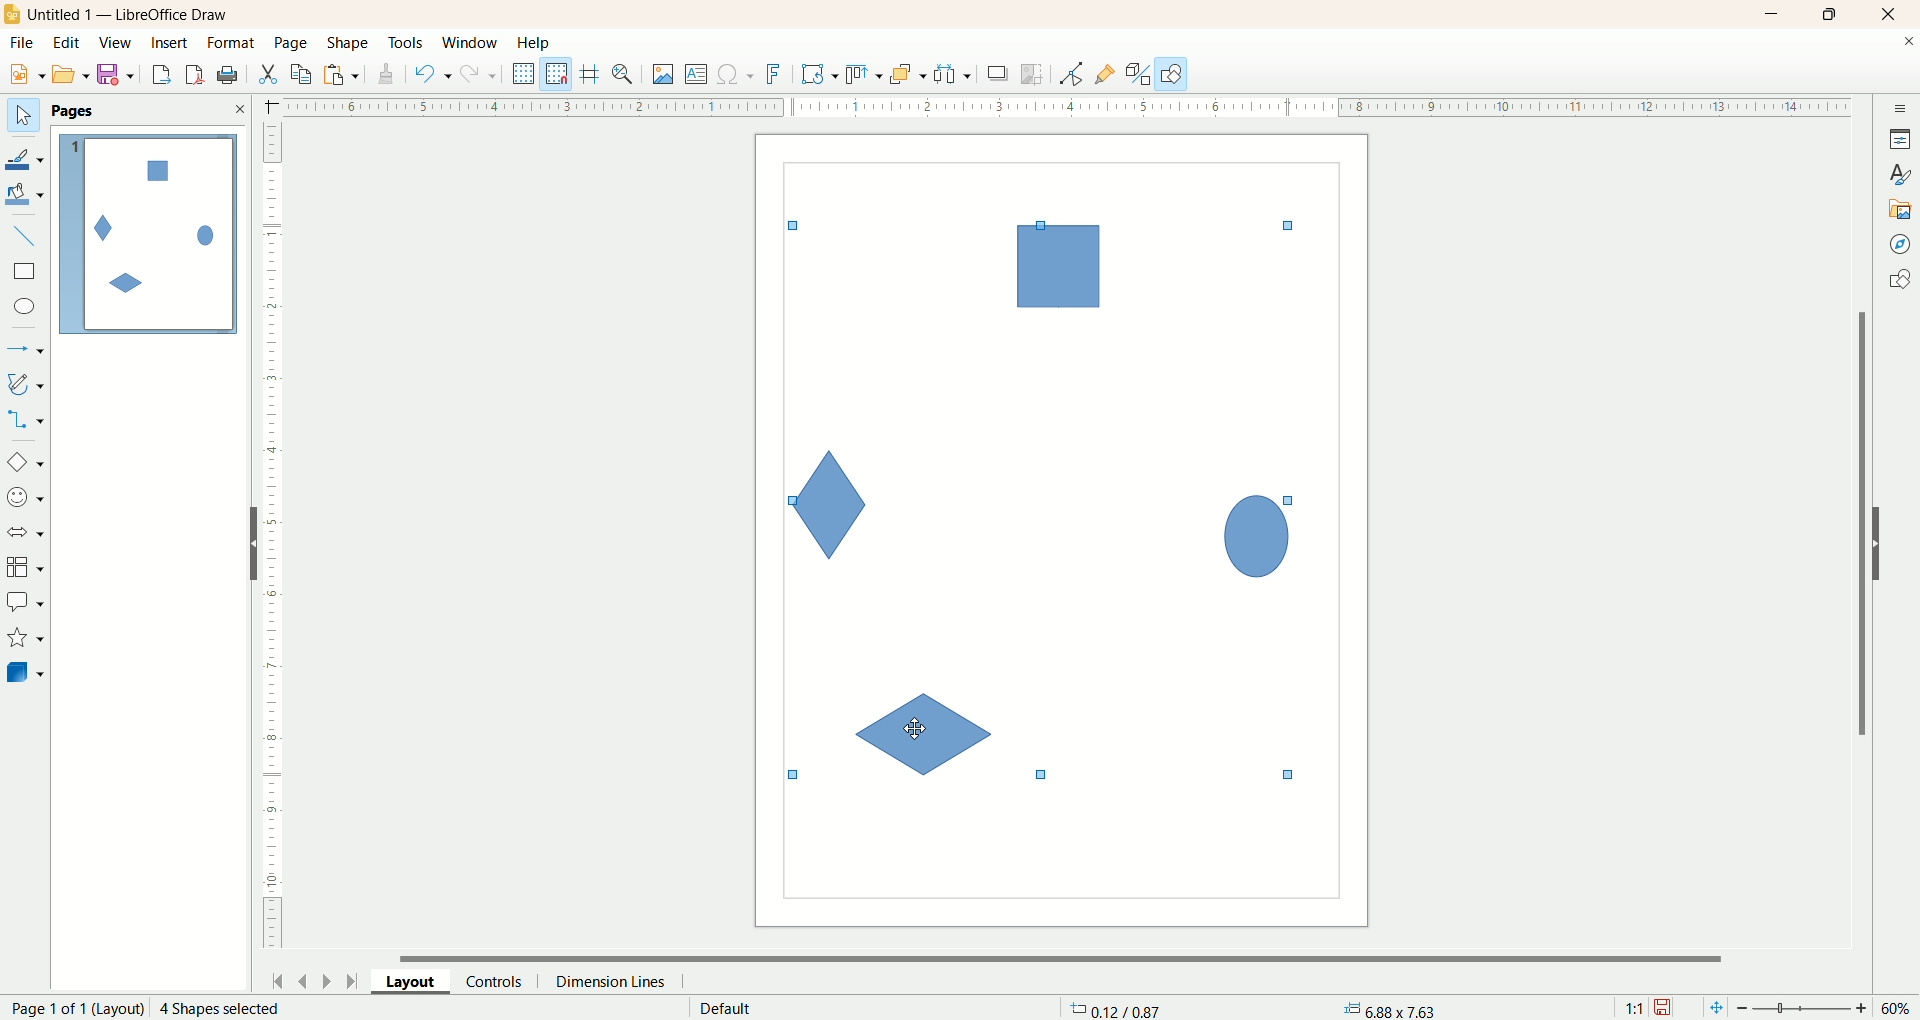 The height and width of the screenshot is (1020, 1920). I want to click on tools, so click(407, 44).